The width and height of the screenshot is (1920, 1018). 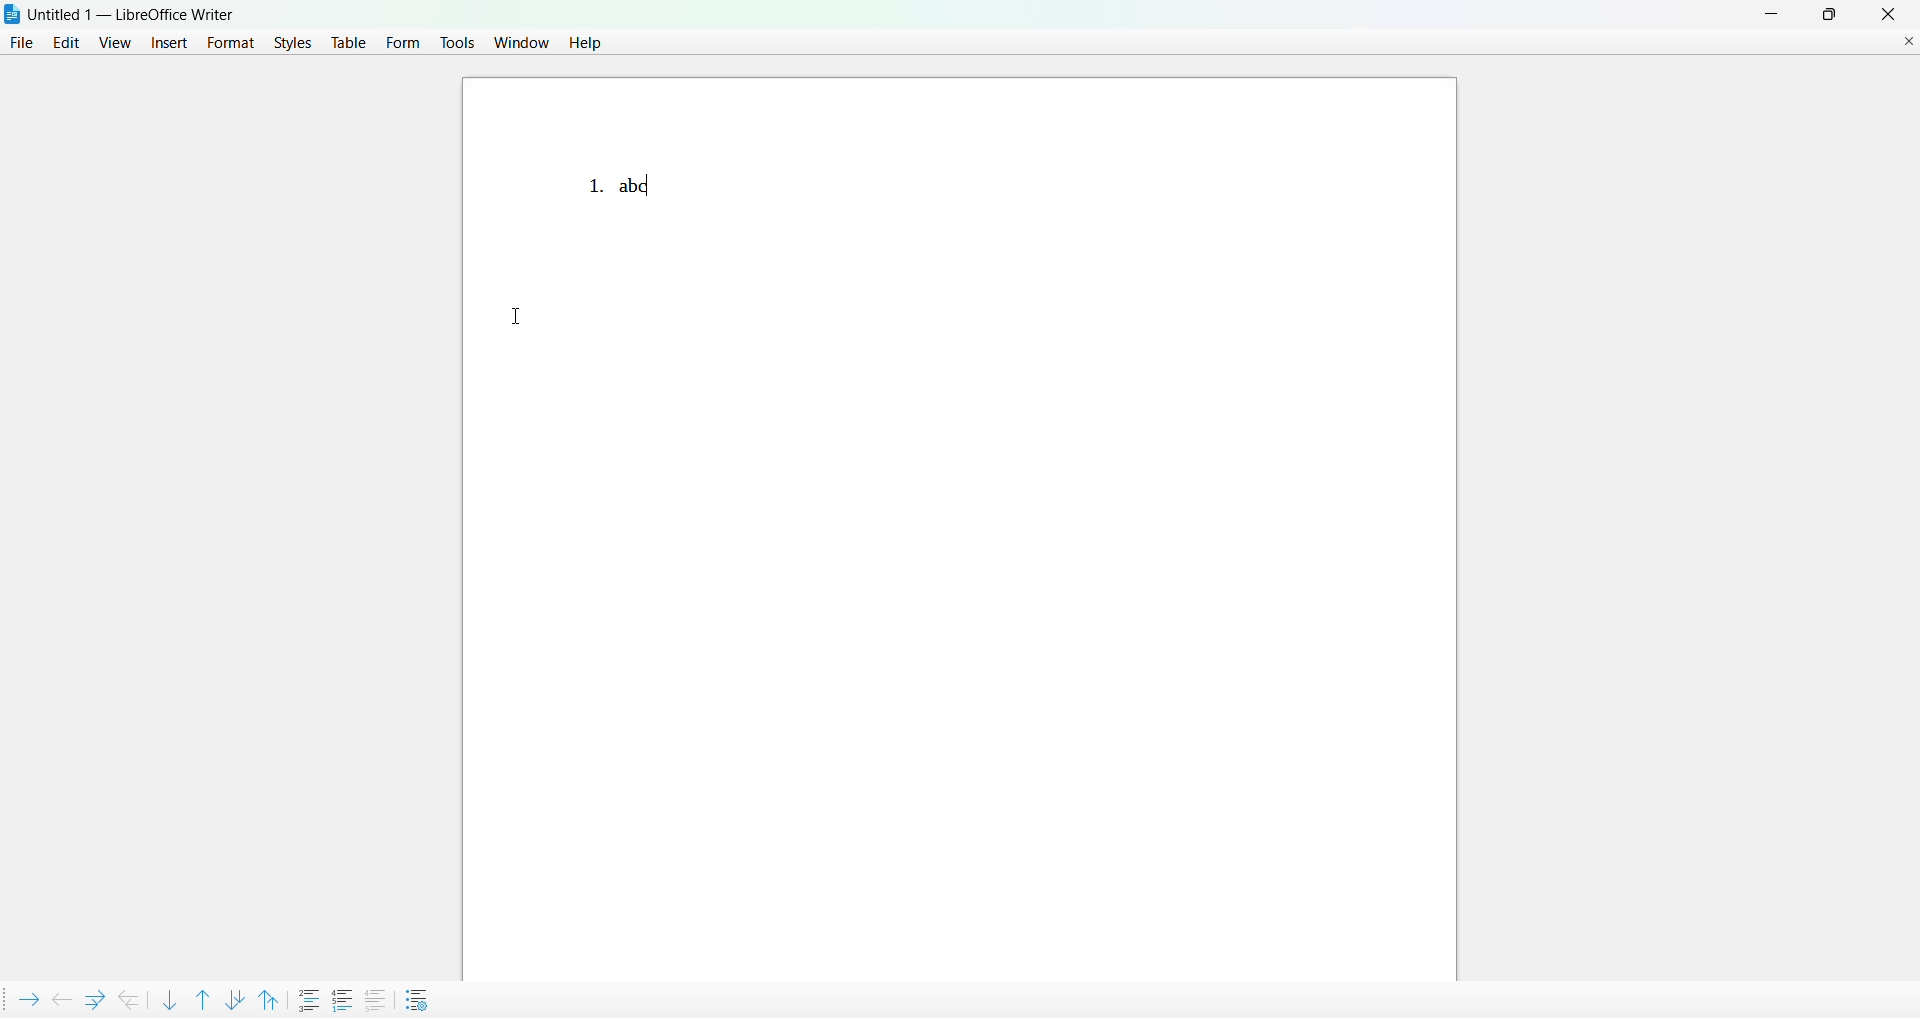 I want to click on cursor, so click(x=532, y=314).